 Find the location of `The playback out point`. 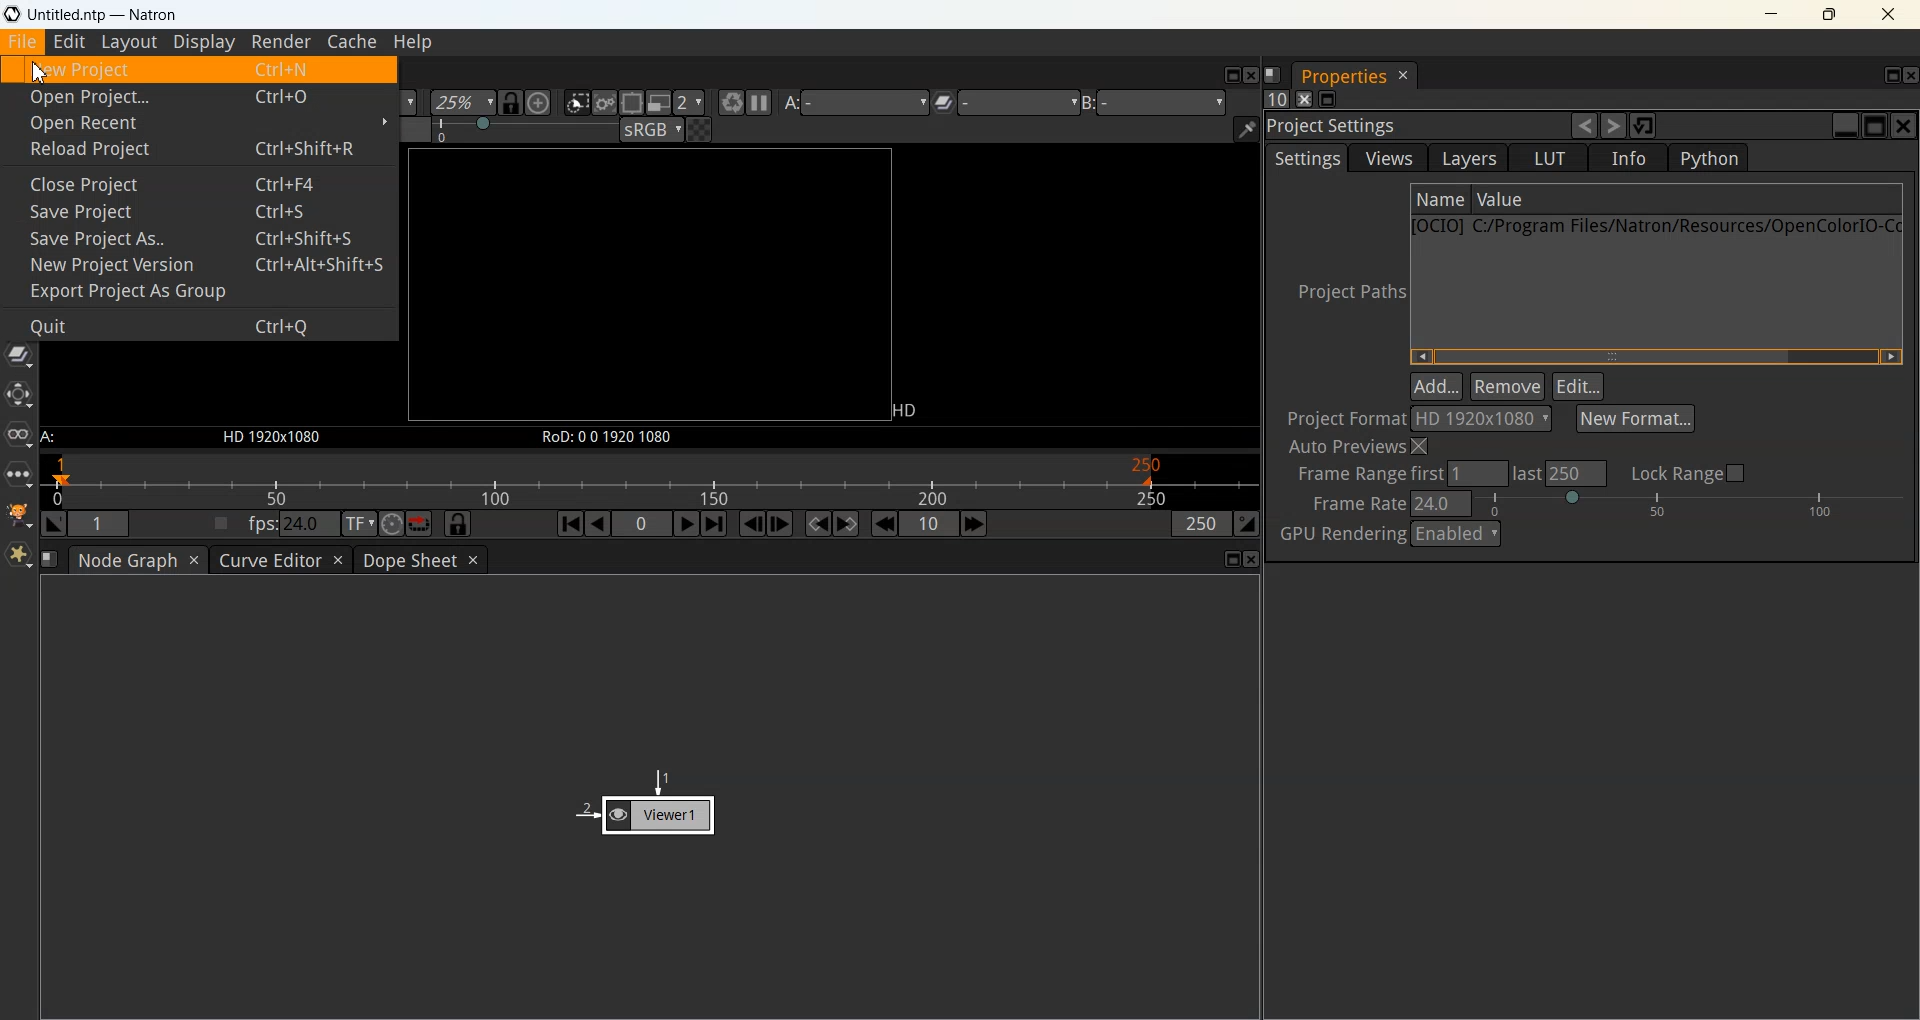

The playback out point is located at coordinates (1202, 523).